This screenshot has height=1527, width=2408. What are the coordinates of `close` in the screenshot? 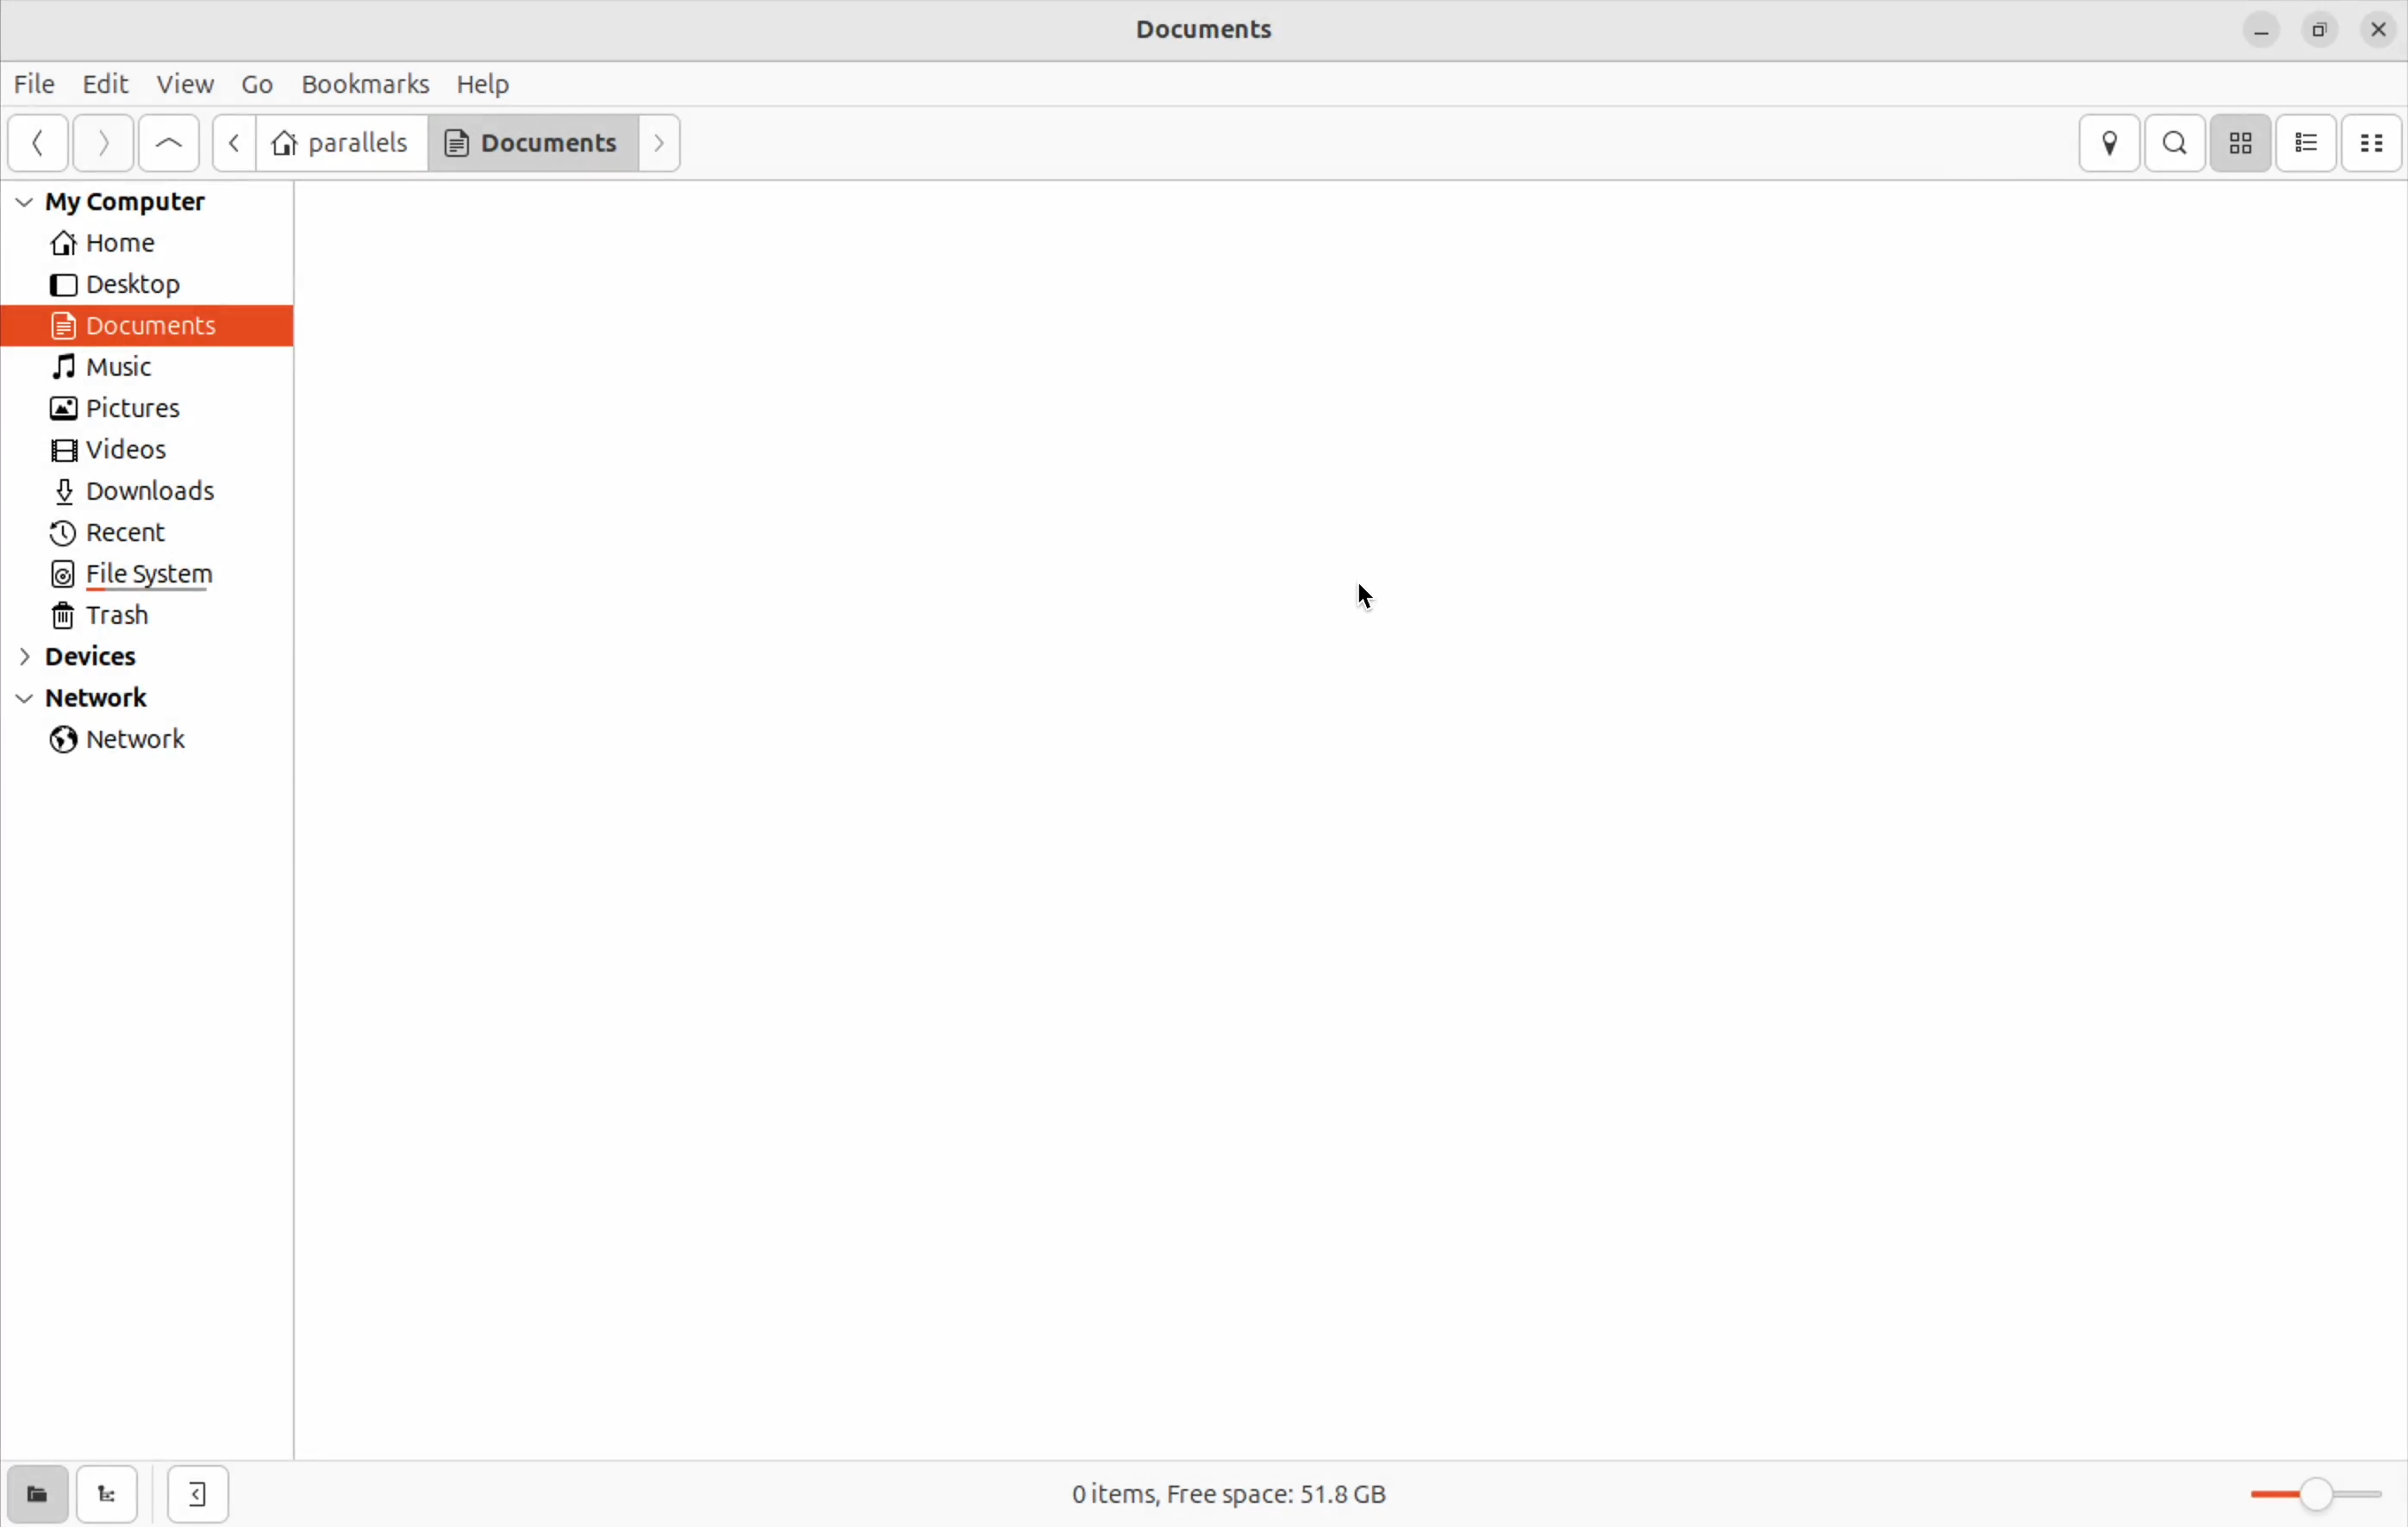 It's located at (2377, 31).